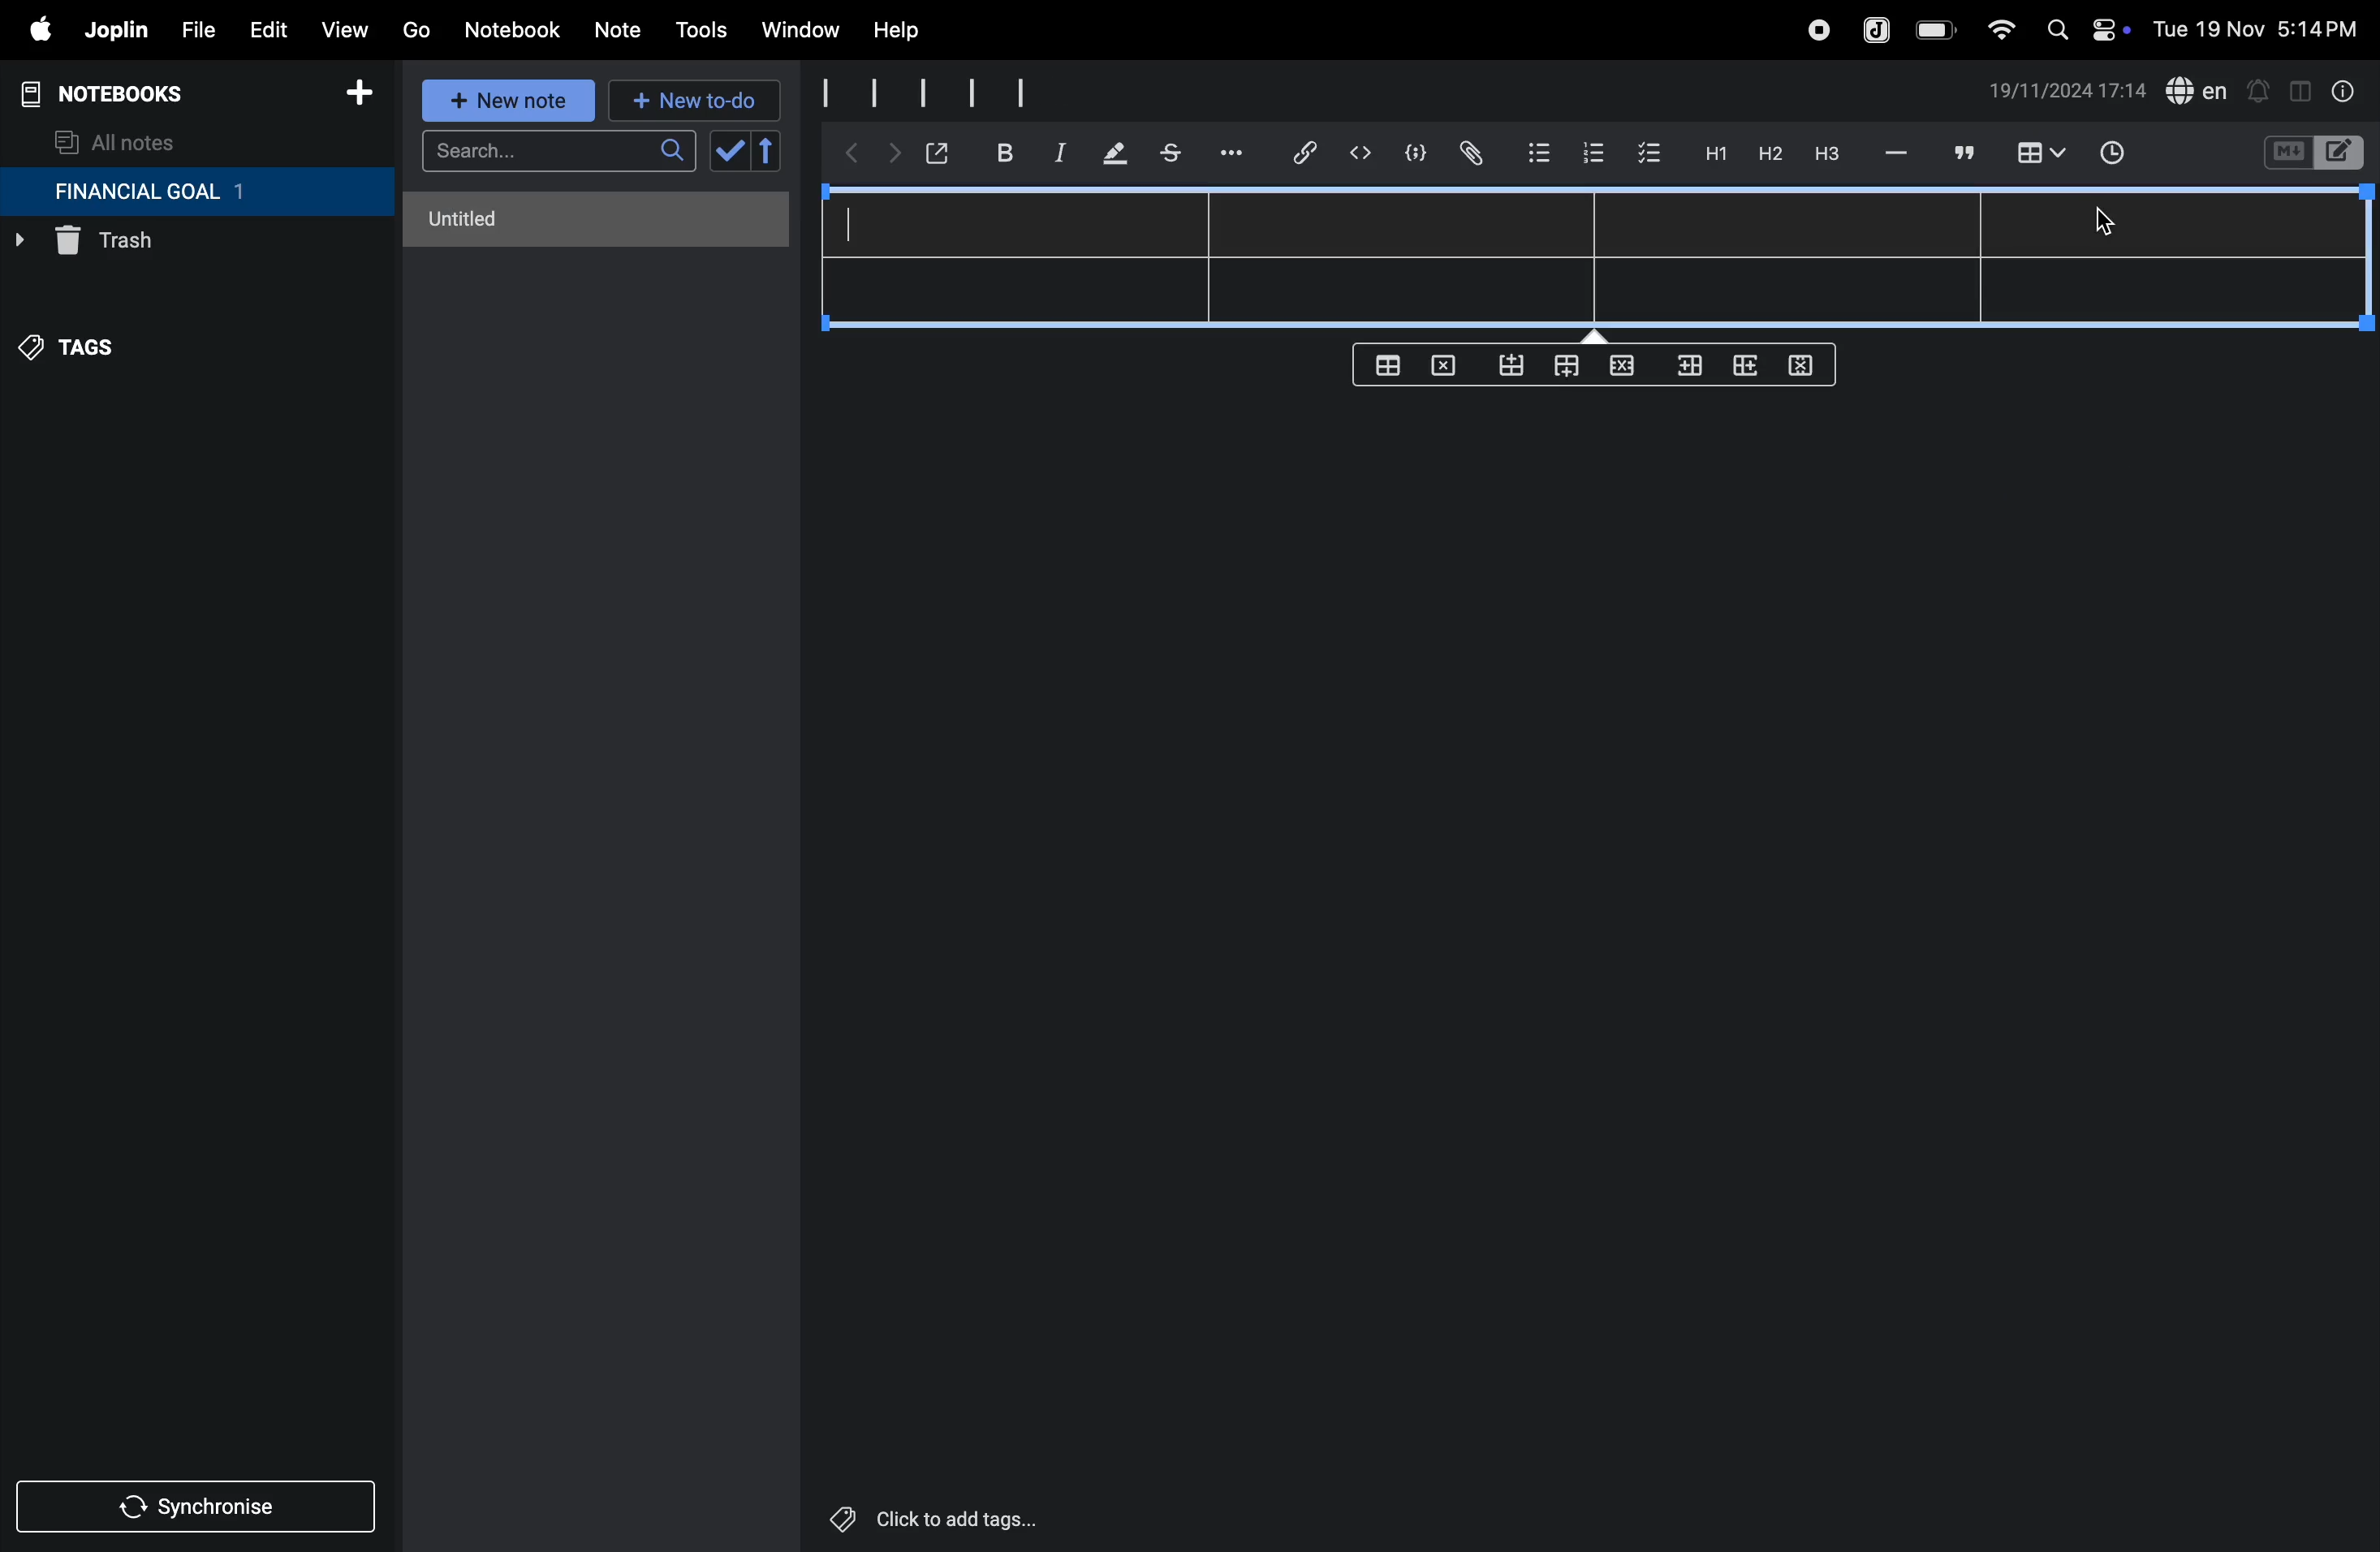  I want to click on forward, so click(889, 157).